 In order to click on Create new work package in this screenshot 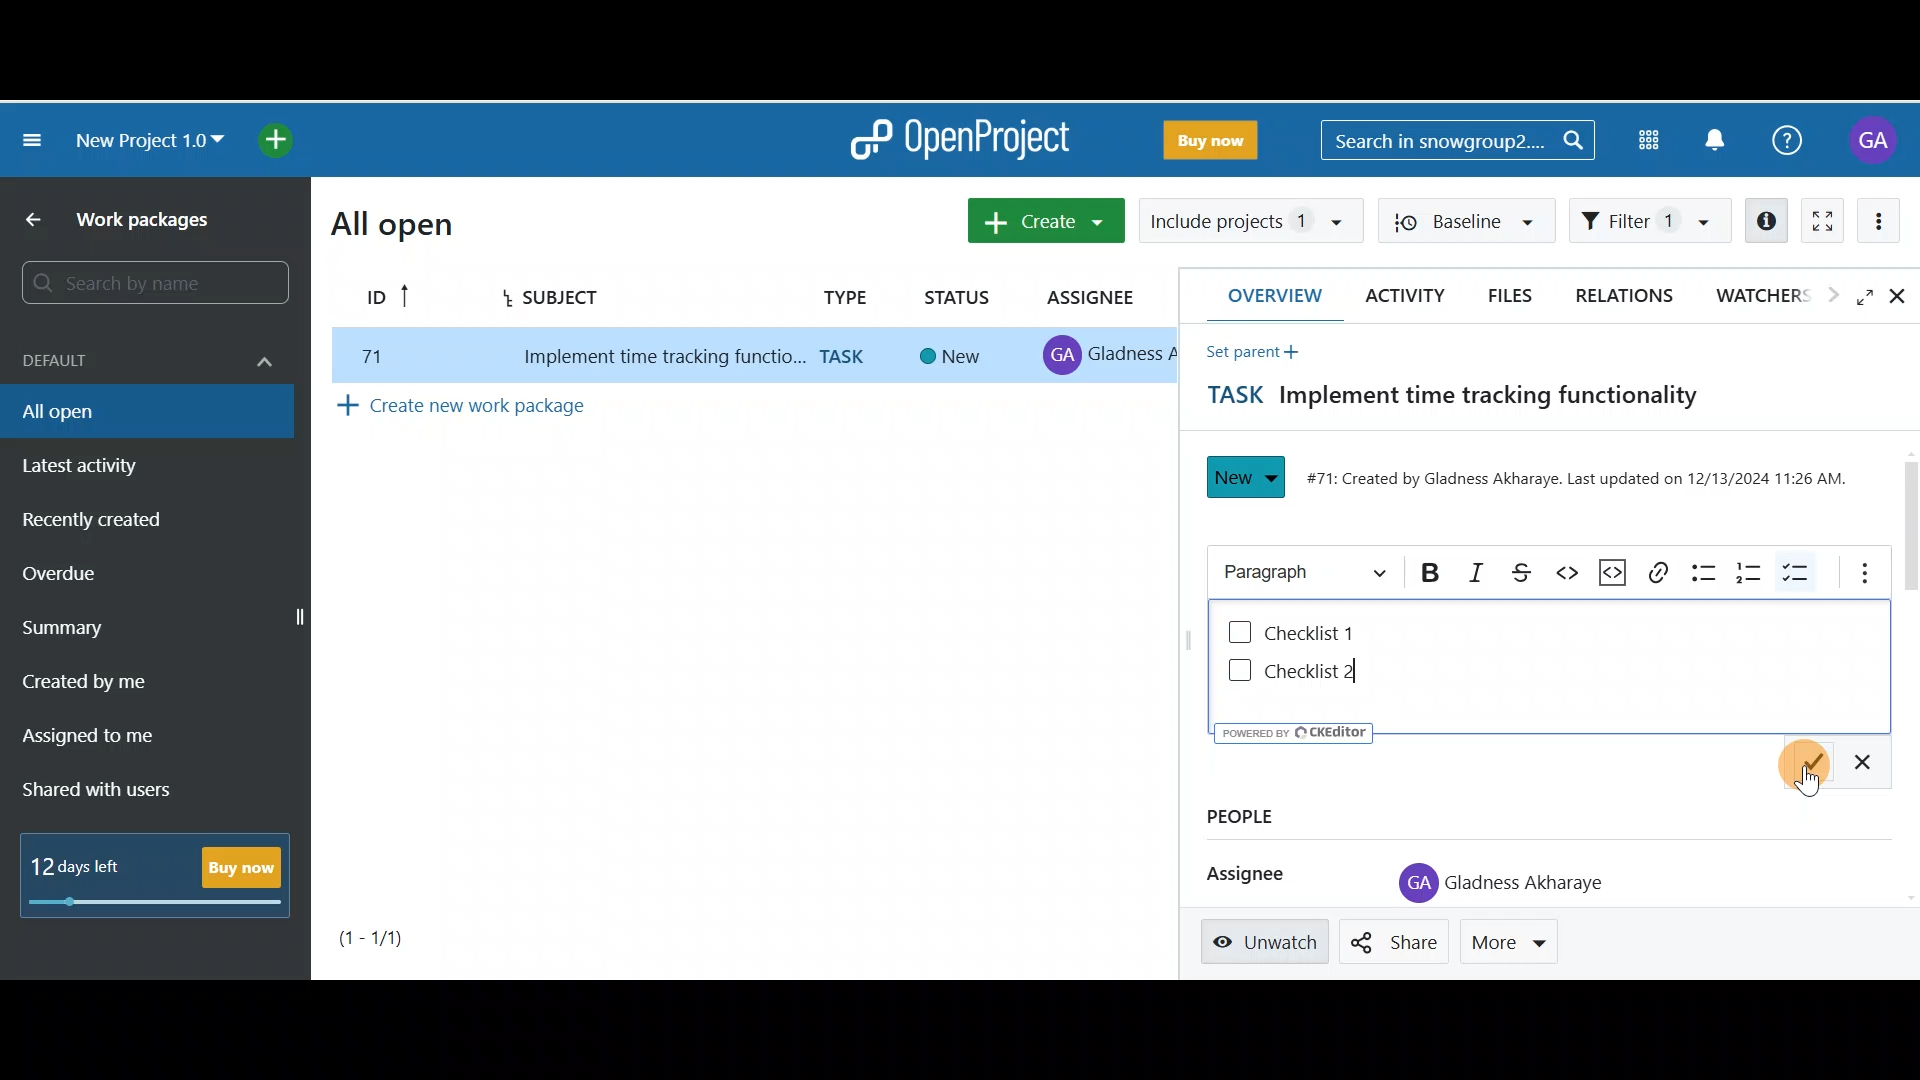, I will do `click(514, 410)`.